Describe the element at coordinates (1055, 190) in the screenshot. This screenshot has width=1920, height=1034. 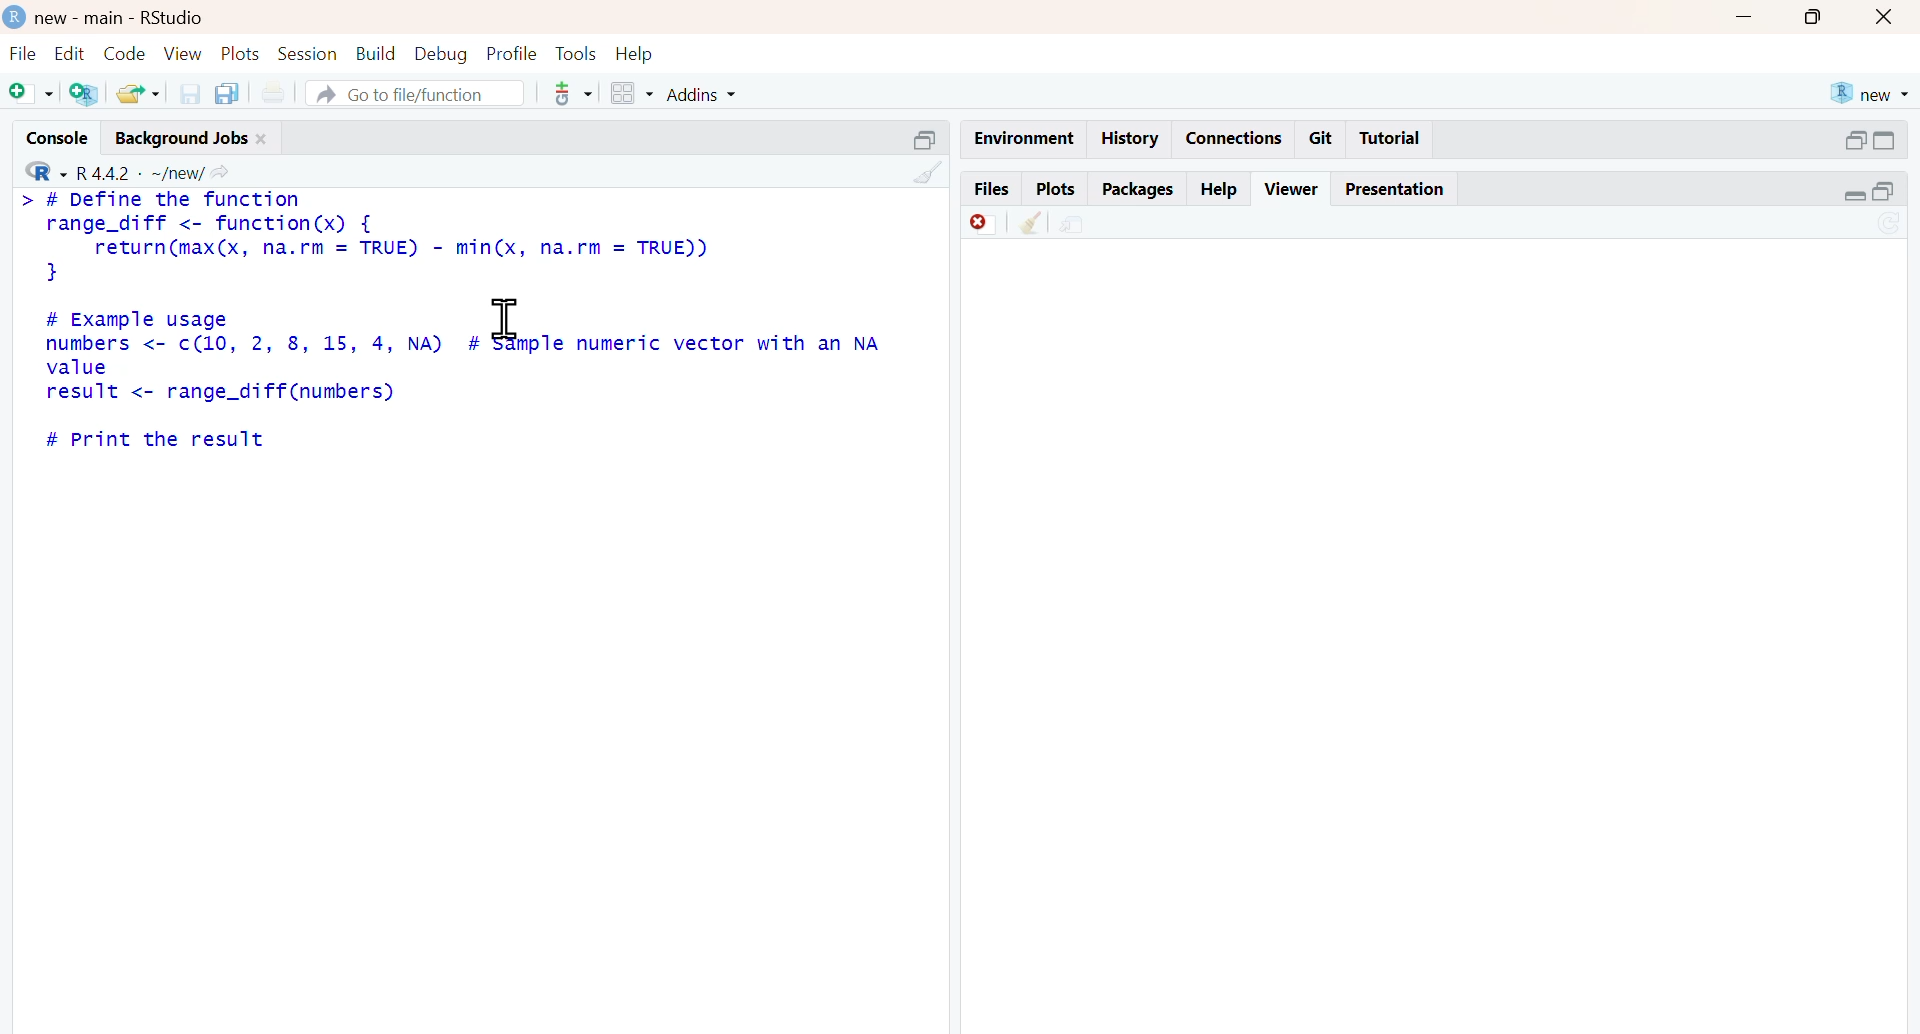
I see `plots` at that location.